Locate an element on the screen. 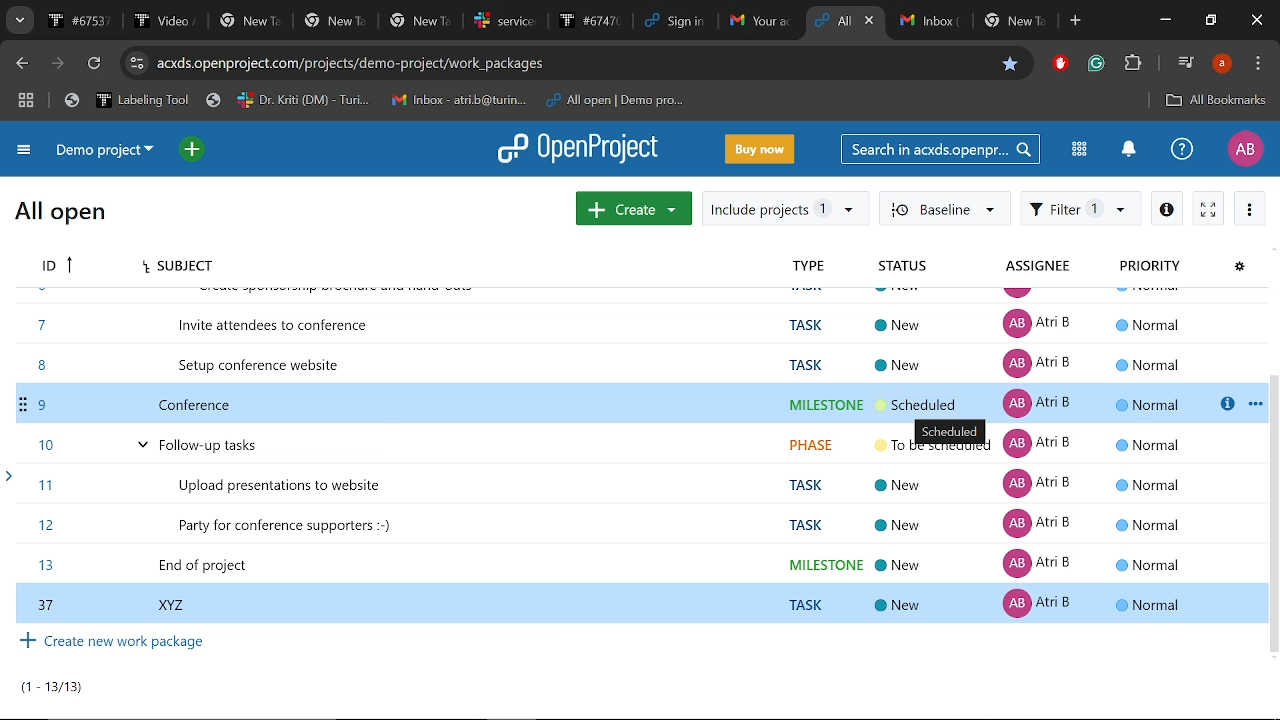 This screenshot has width=1280, height=720. Filter is located at coordinates (1082, 208).